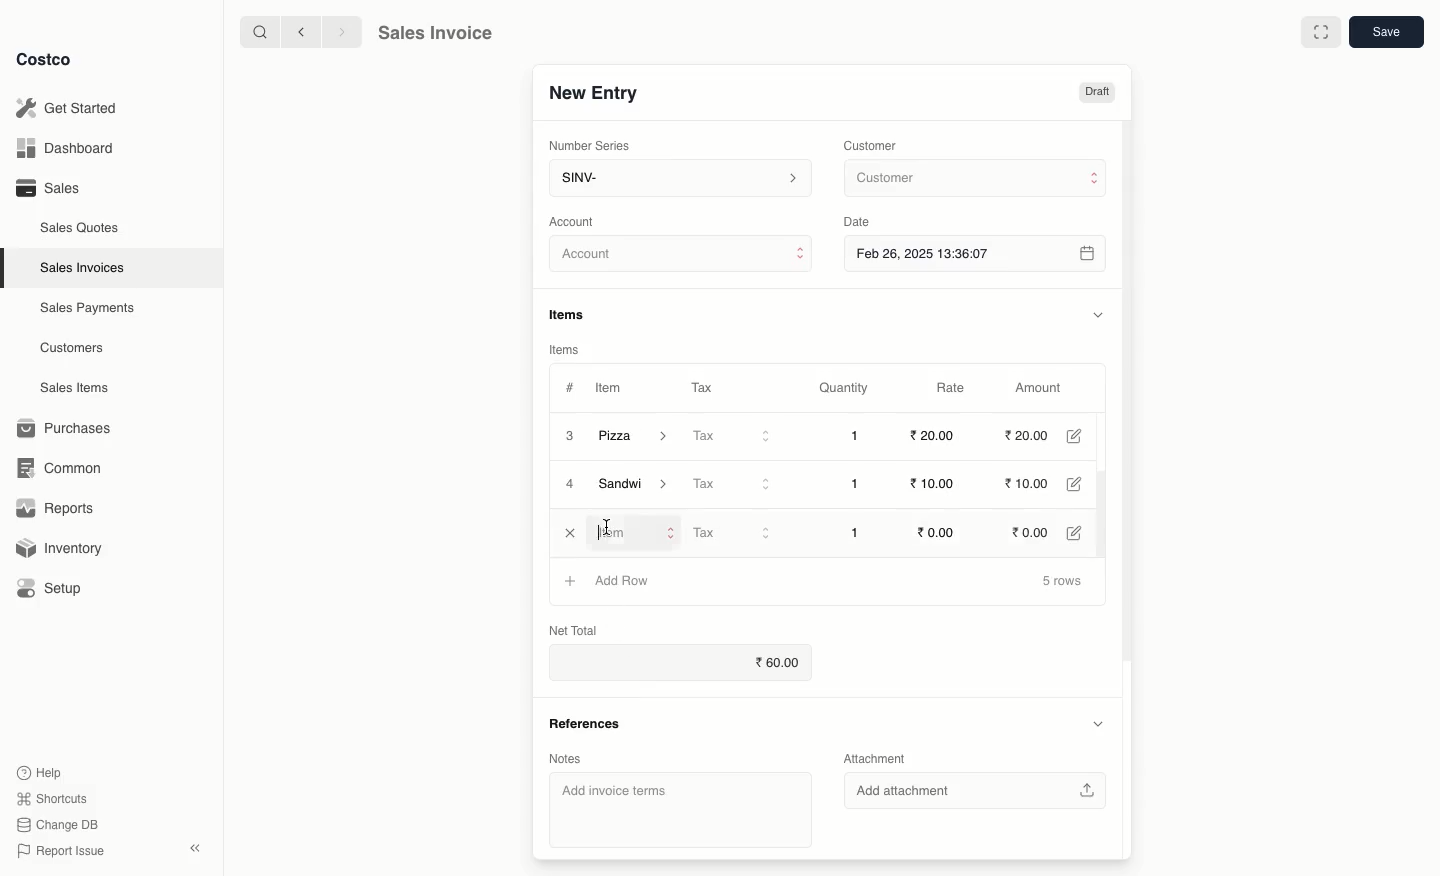 The width and height of the screenshot is (1440, 876). Describe the element at coordinates (82, 227) in the screenshot. I see `Sales Quotes` at that location.